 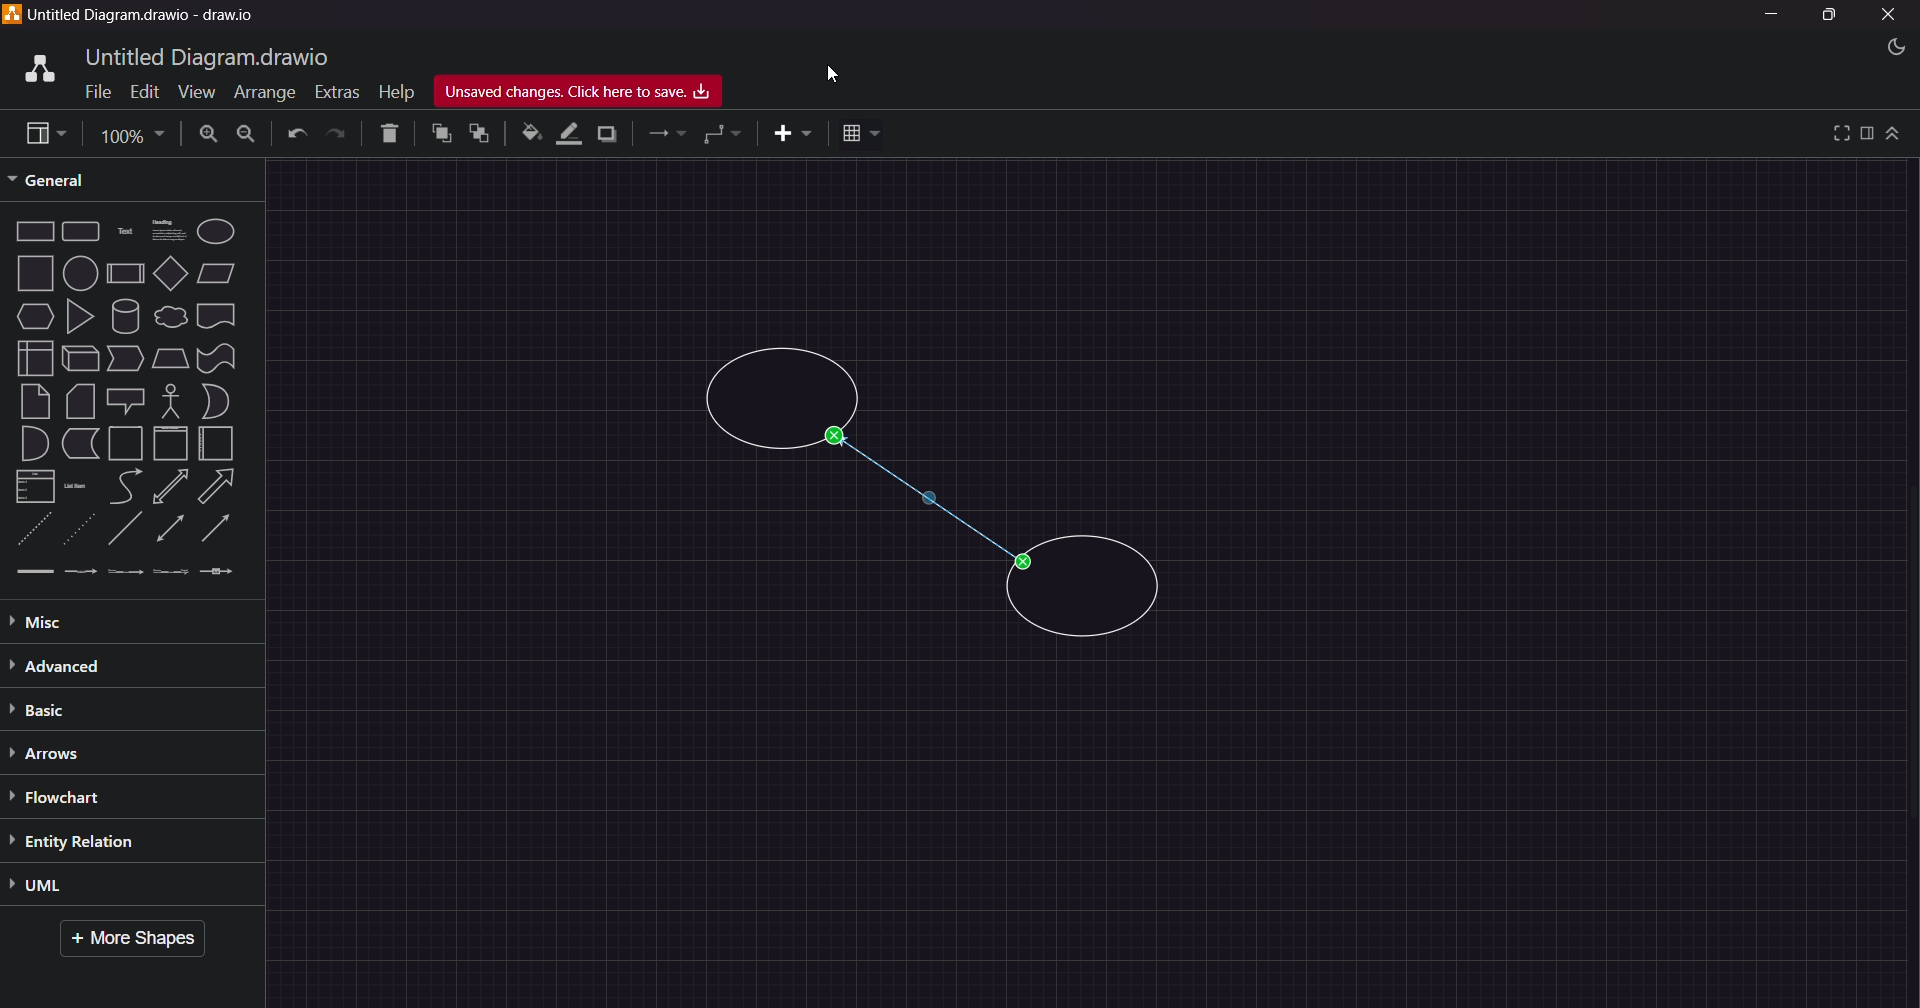 I want to click on table, so click(x=862, y=132).